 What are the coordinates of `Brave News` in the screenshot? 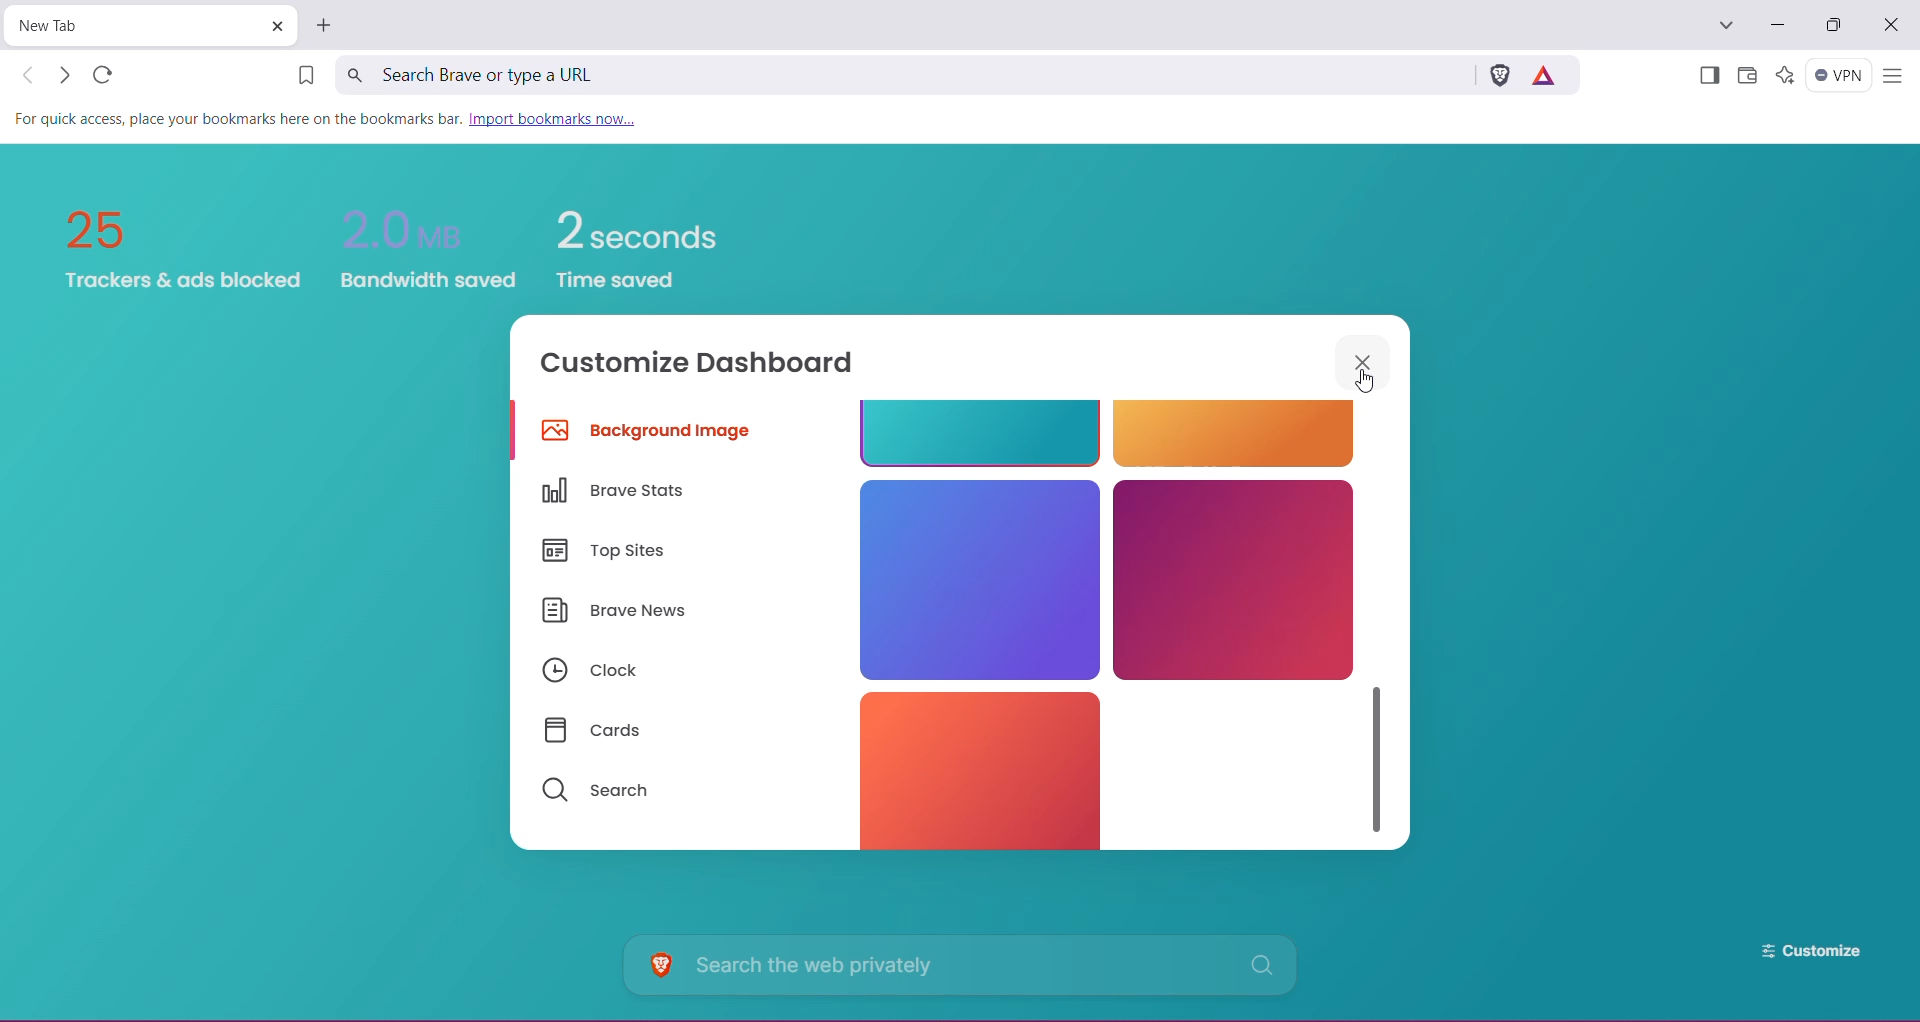 It's located at (615, 613).